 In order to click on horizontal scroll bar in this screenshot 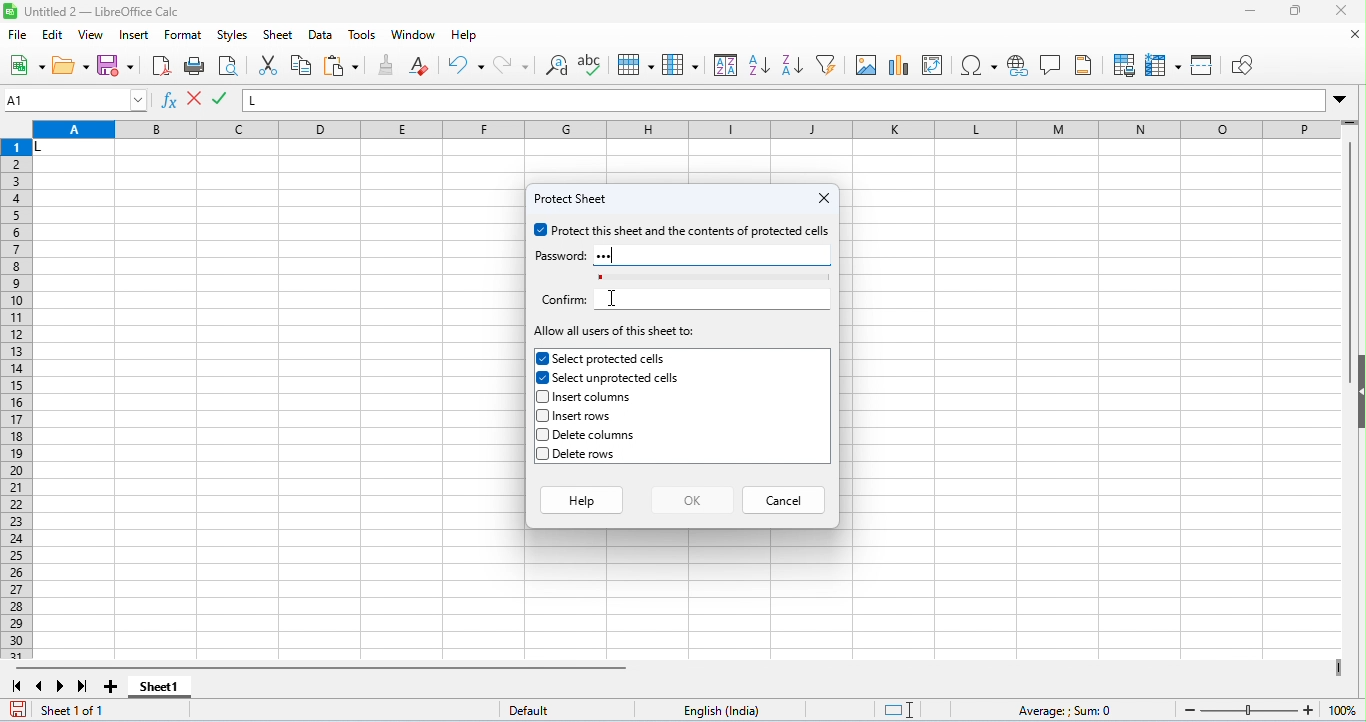, I will do `click(326, 668)`.